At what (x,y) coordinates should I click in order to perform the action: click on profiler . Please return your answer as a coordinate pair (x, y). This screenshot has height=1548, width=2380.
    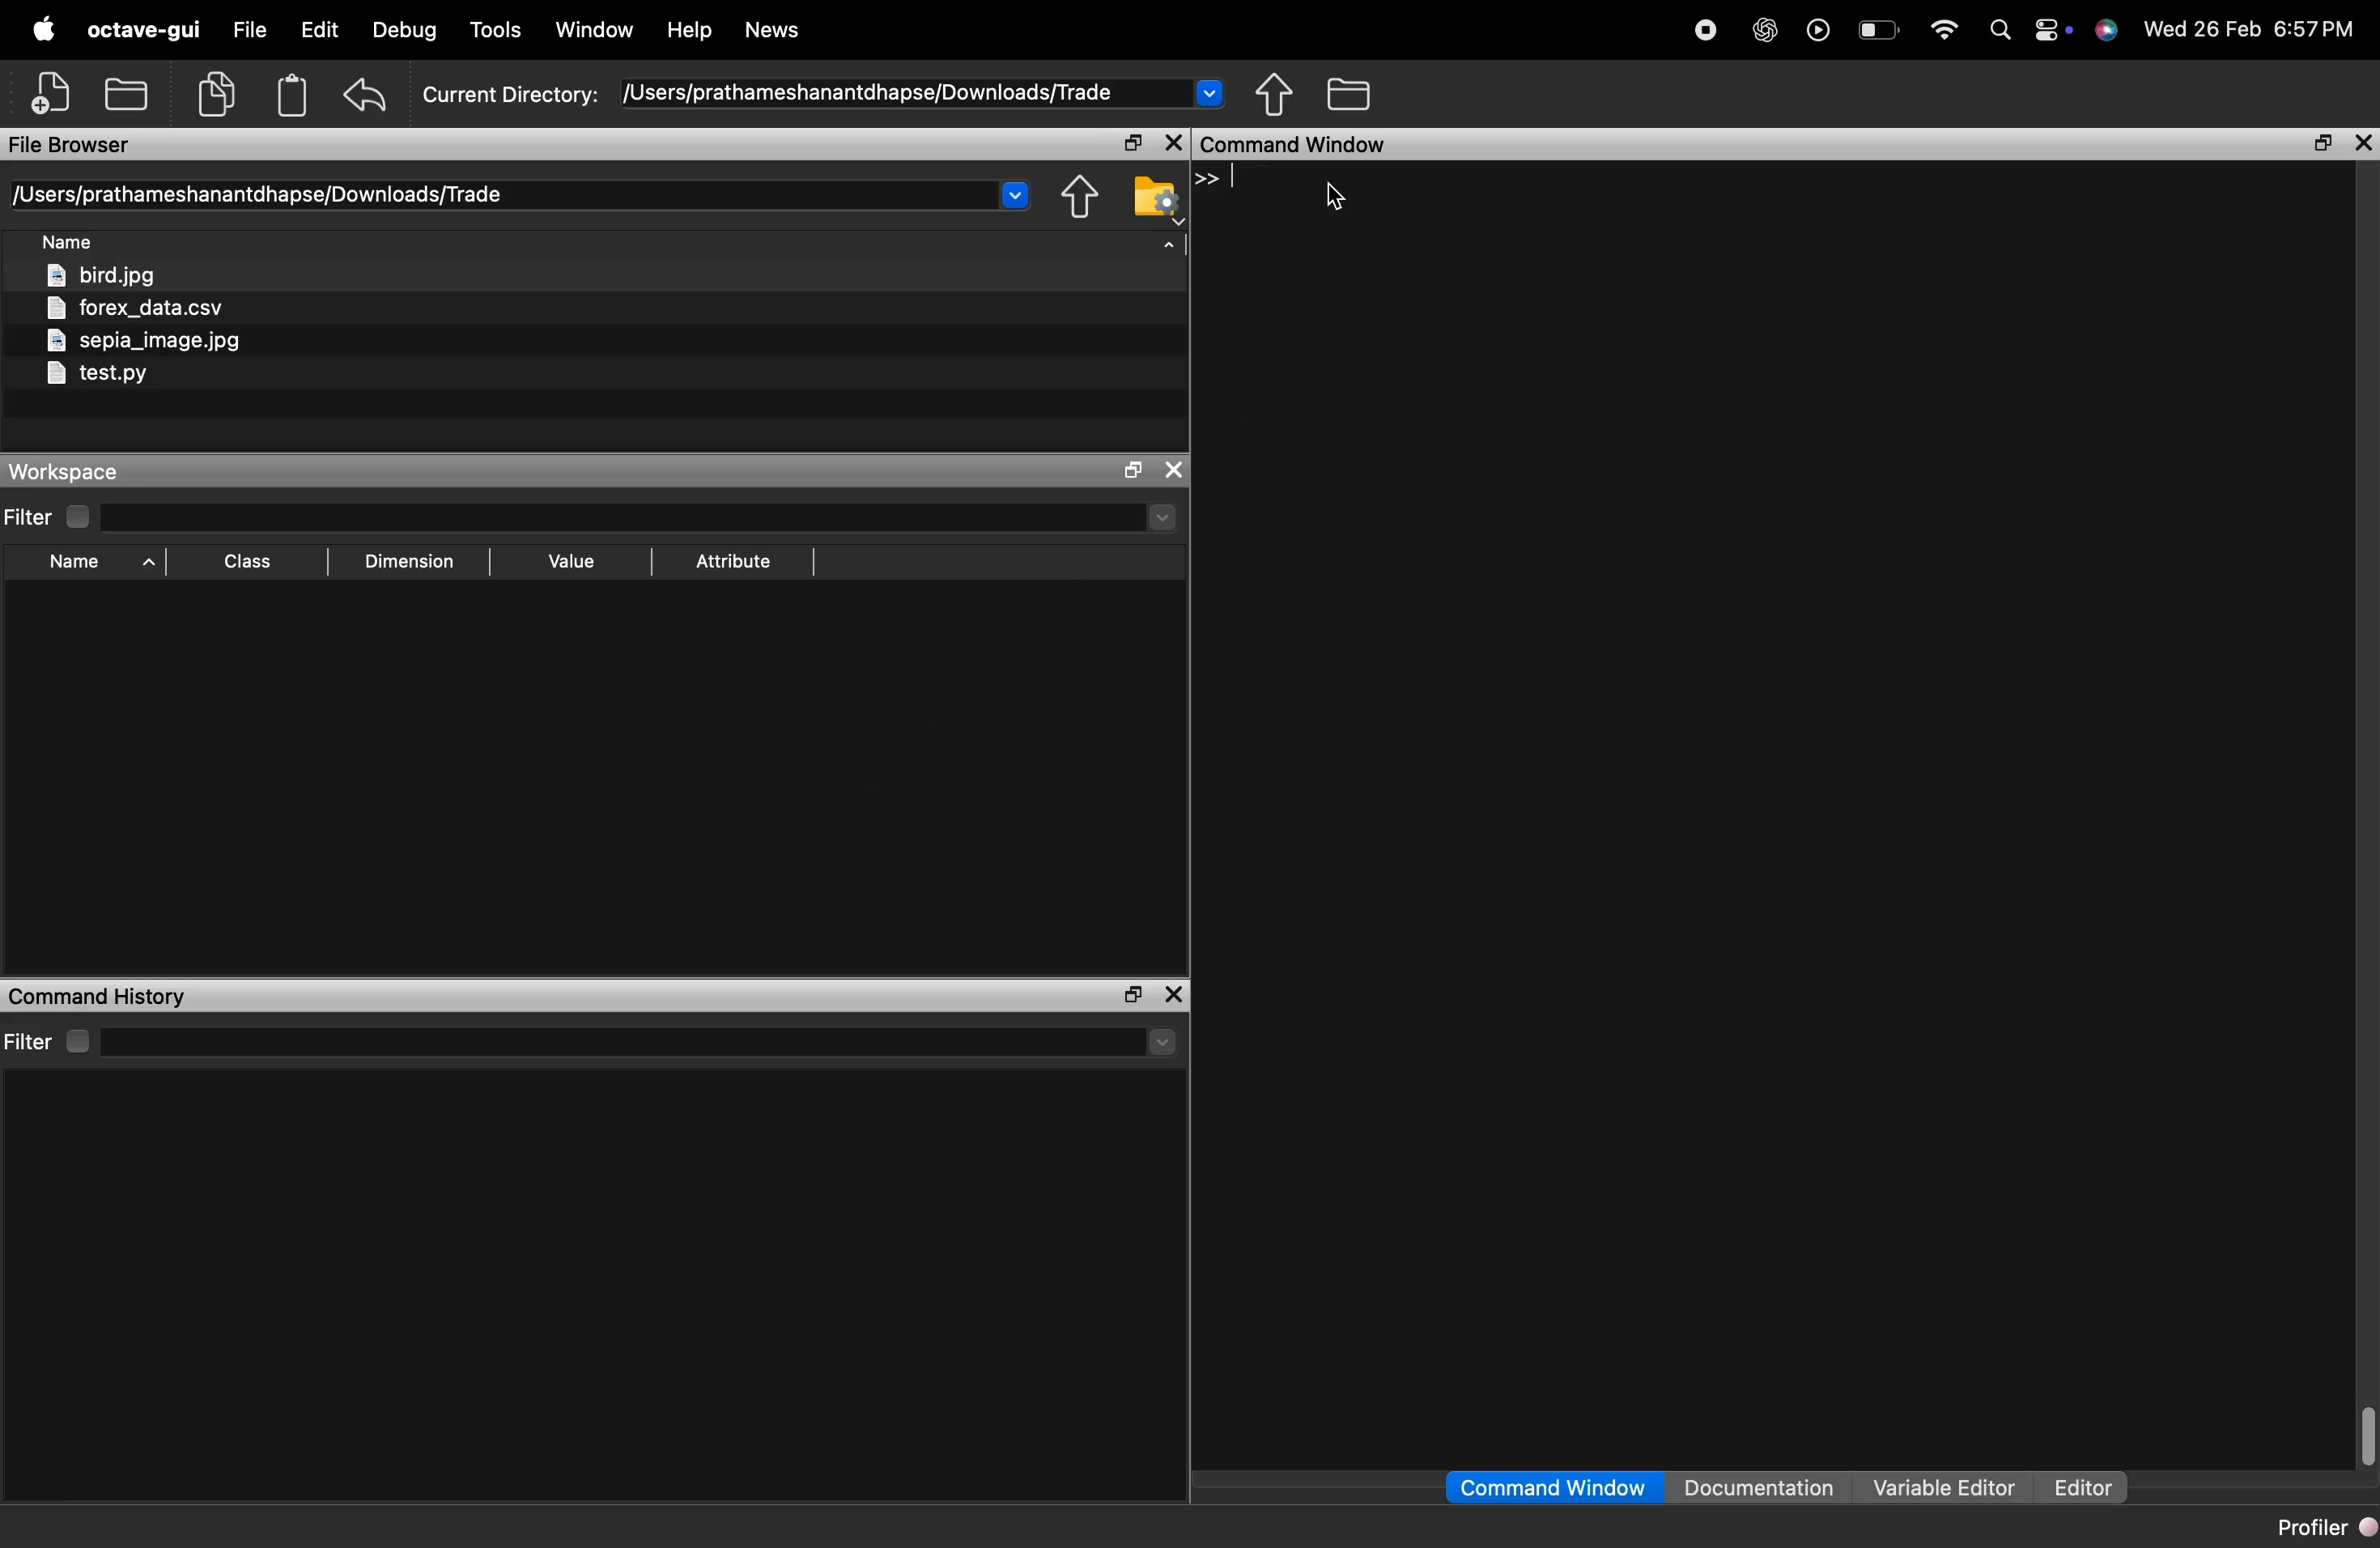
    Looking at the image, I should click on (2320, 1527).